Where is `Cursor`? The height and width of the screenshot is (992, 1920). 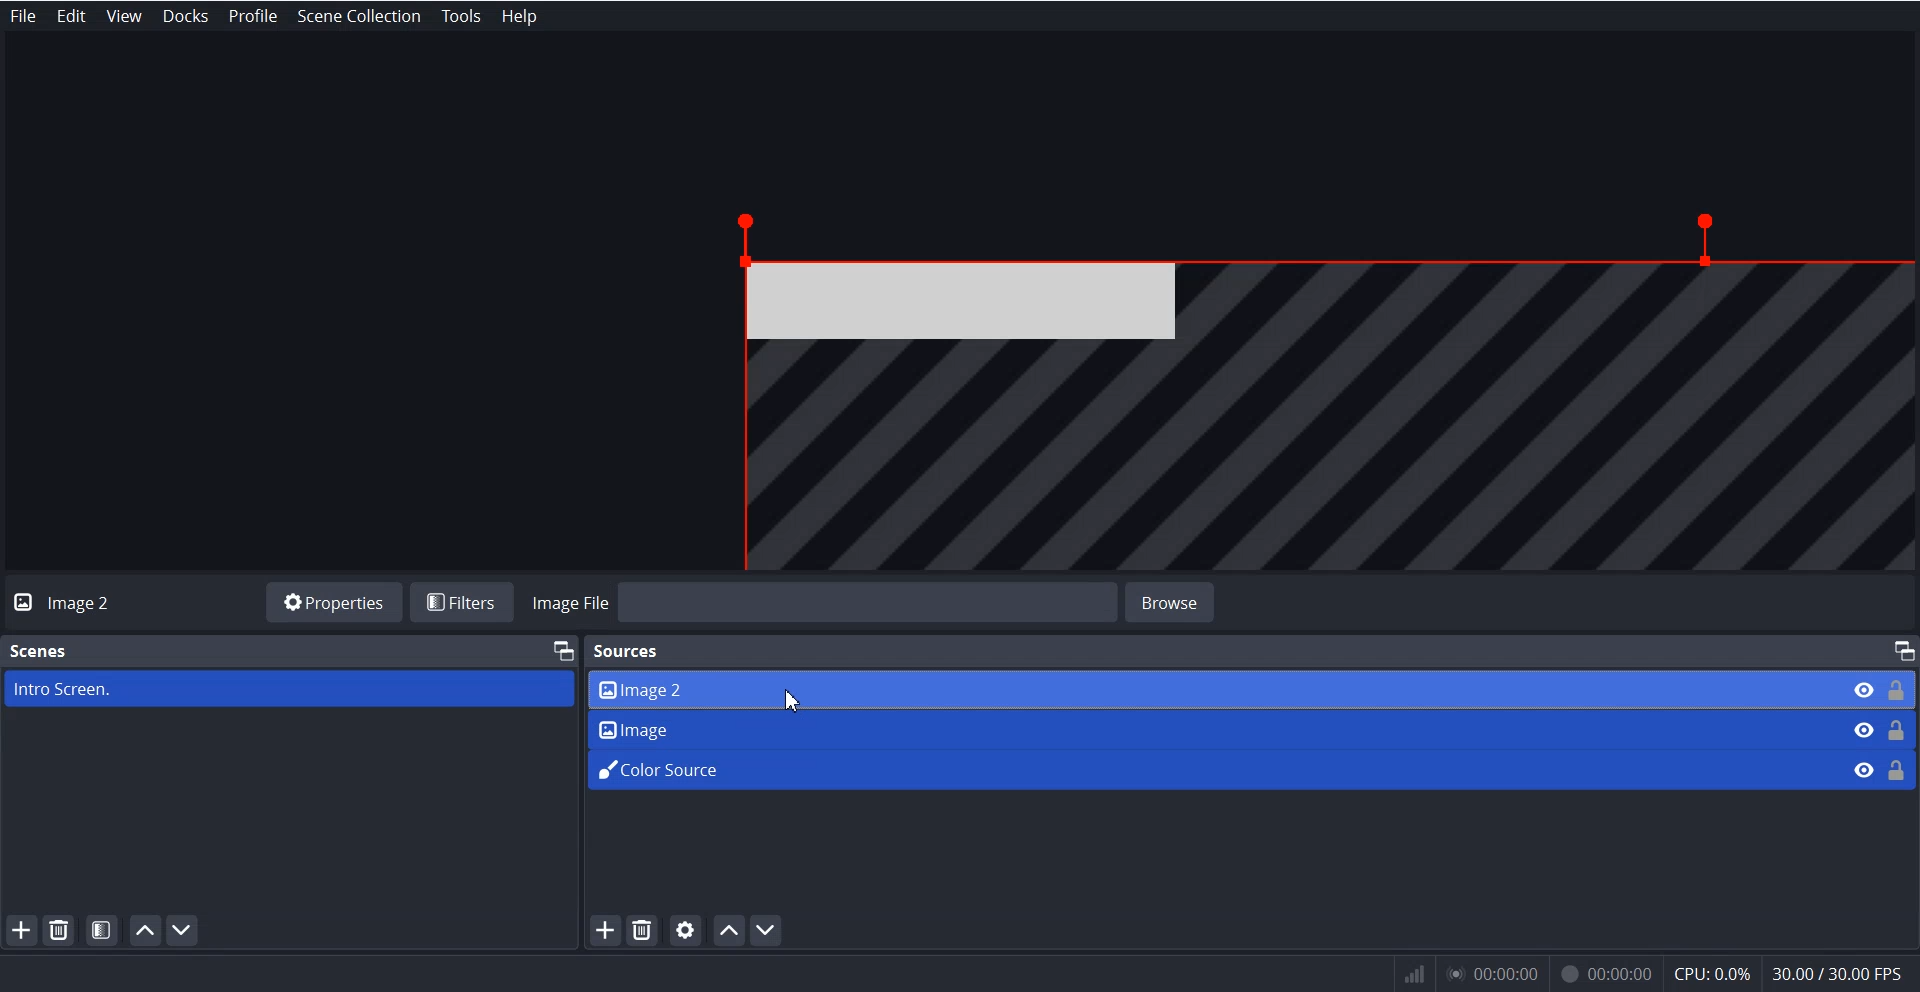
Cursor is located at coordinates (793, 702).